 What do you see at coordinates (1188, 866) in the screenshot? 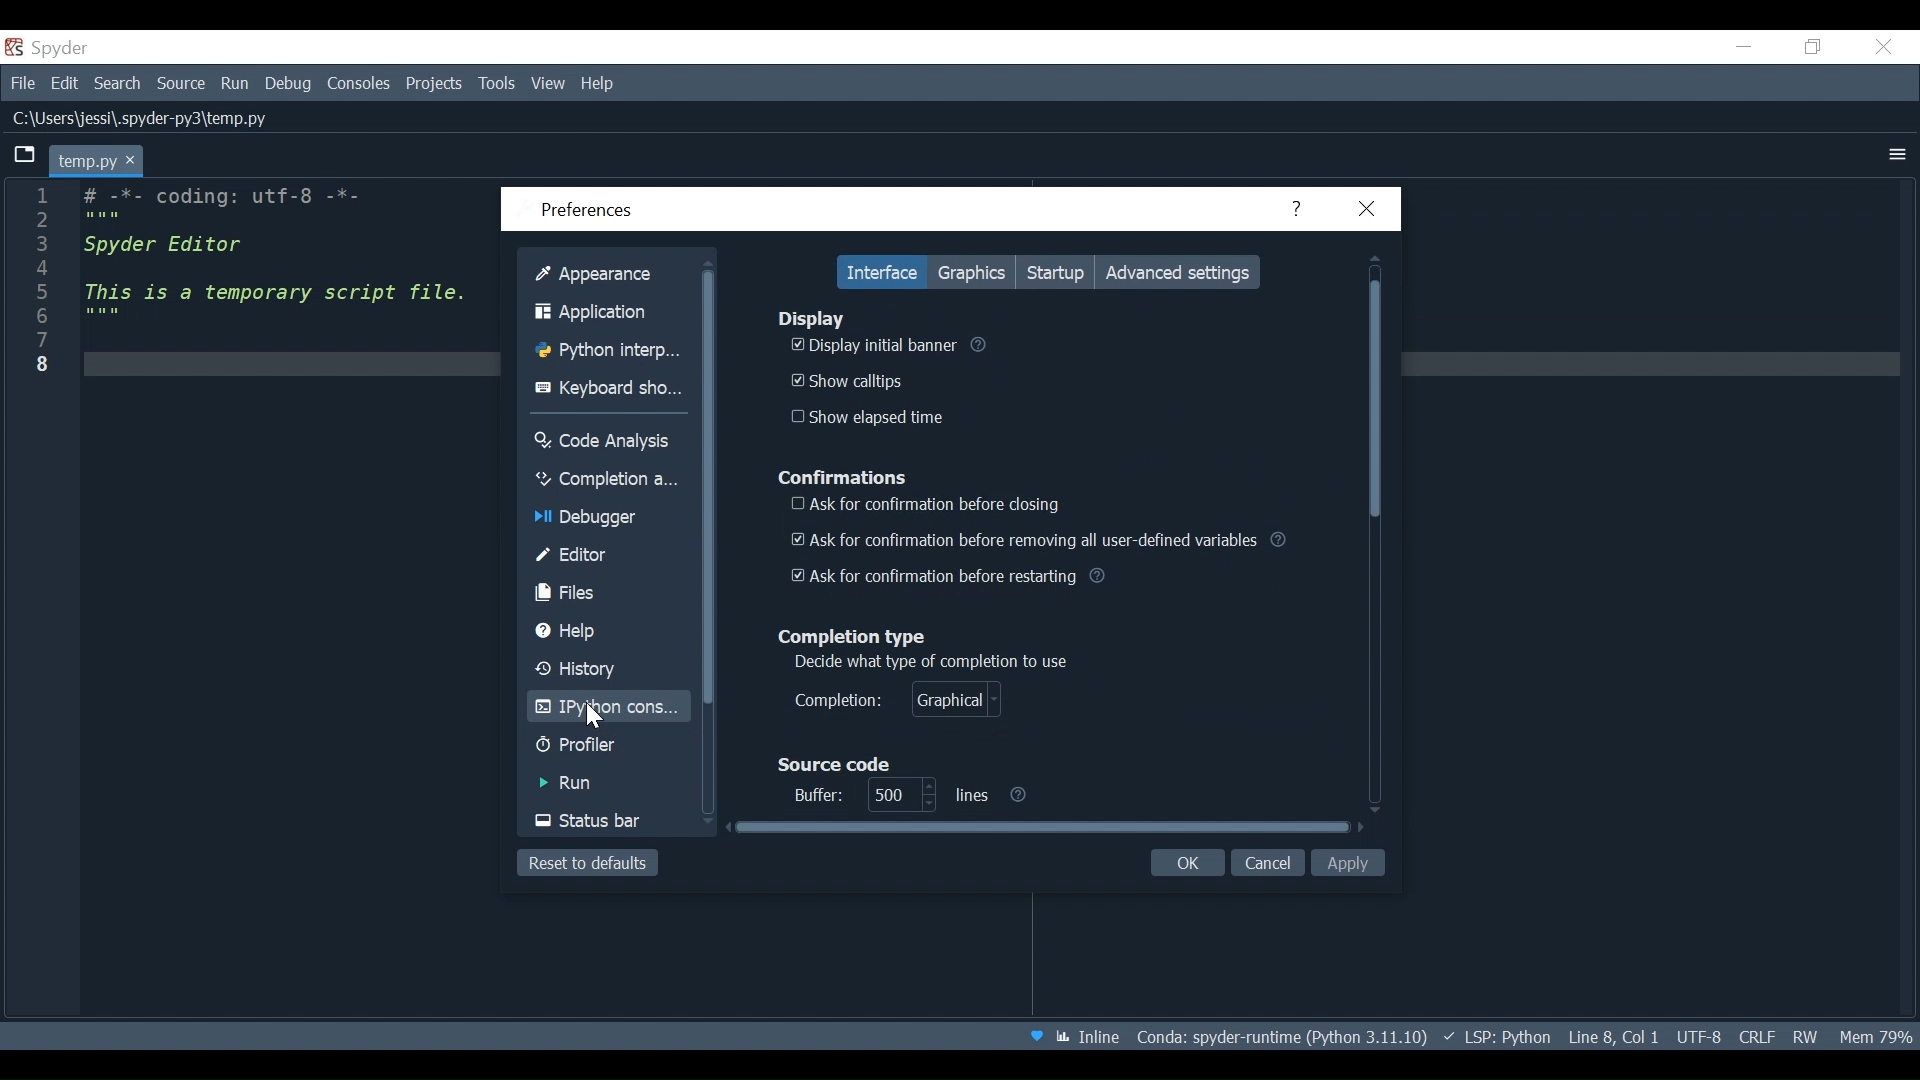
I see `OK` at bounding box center [1188, 866].